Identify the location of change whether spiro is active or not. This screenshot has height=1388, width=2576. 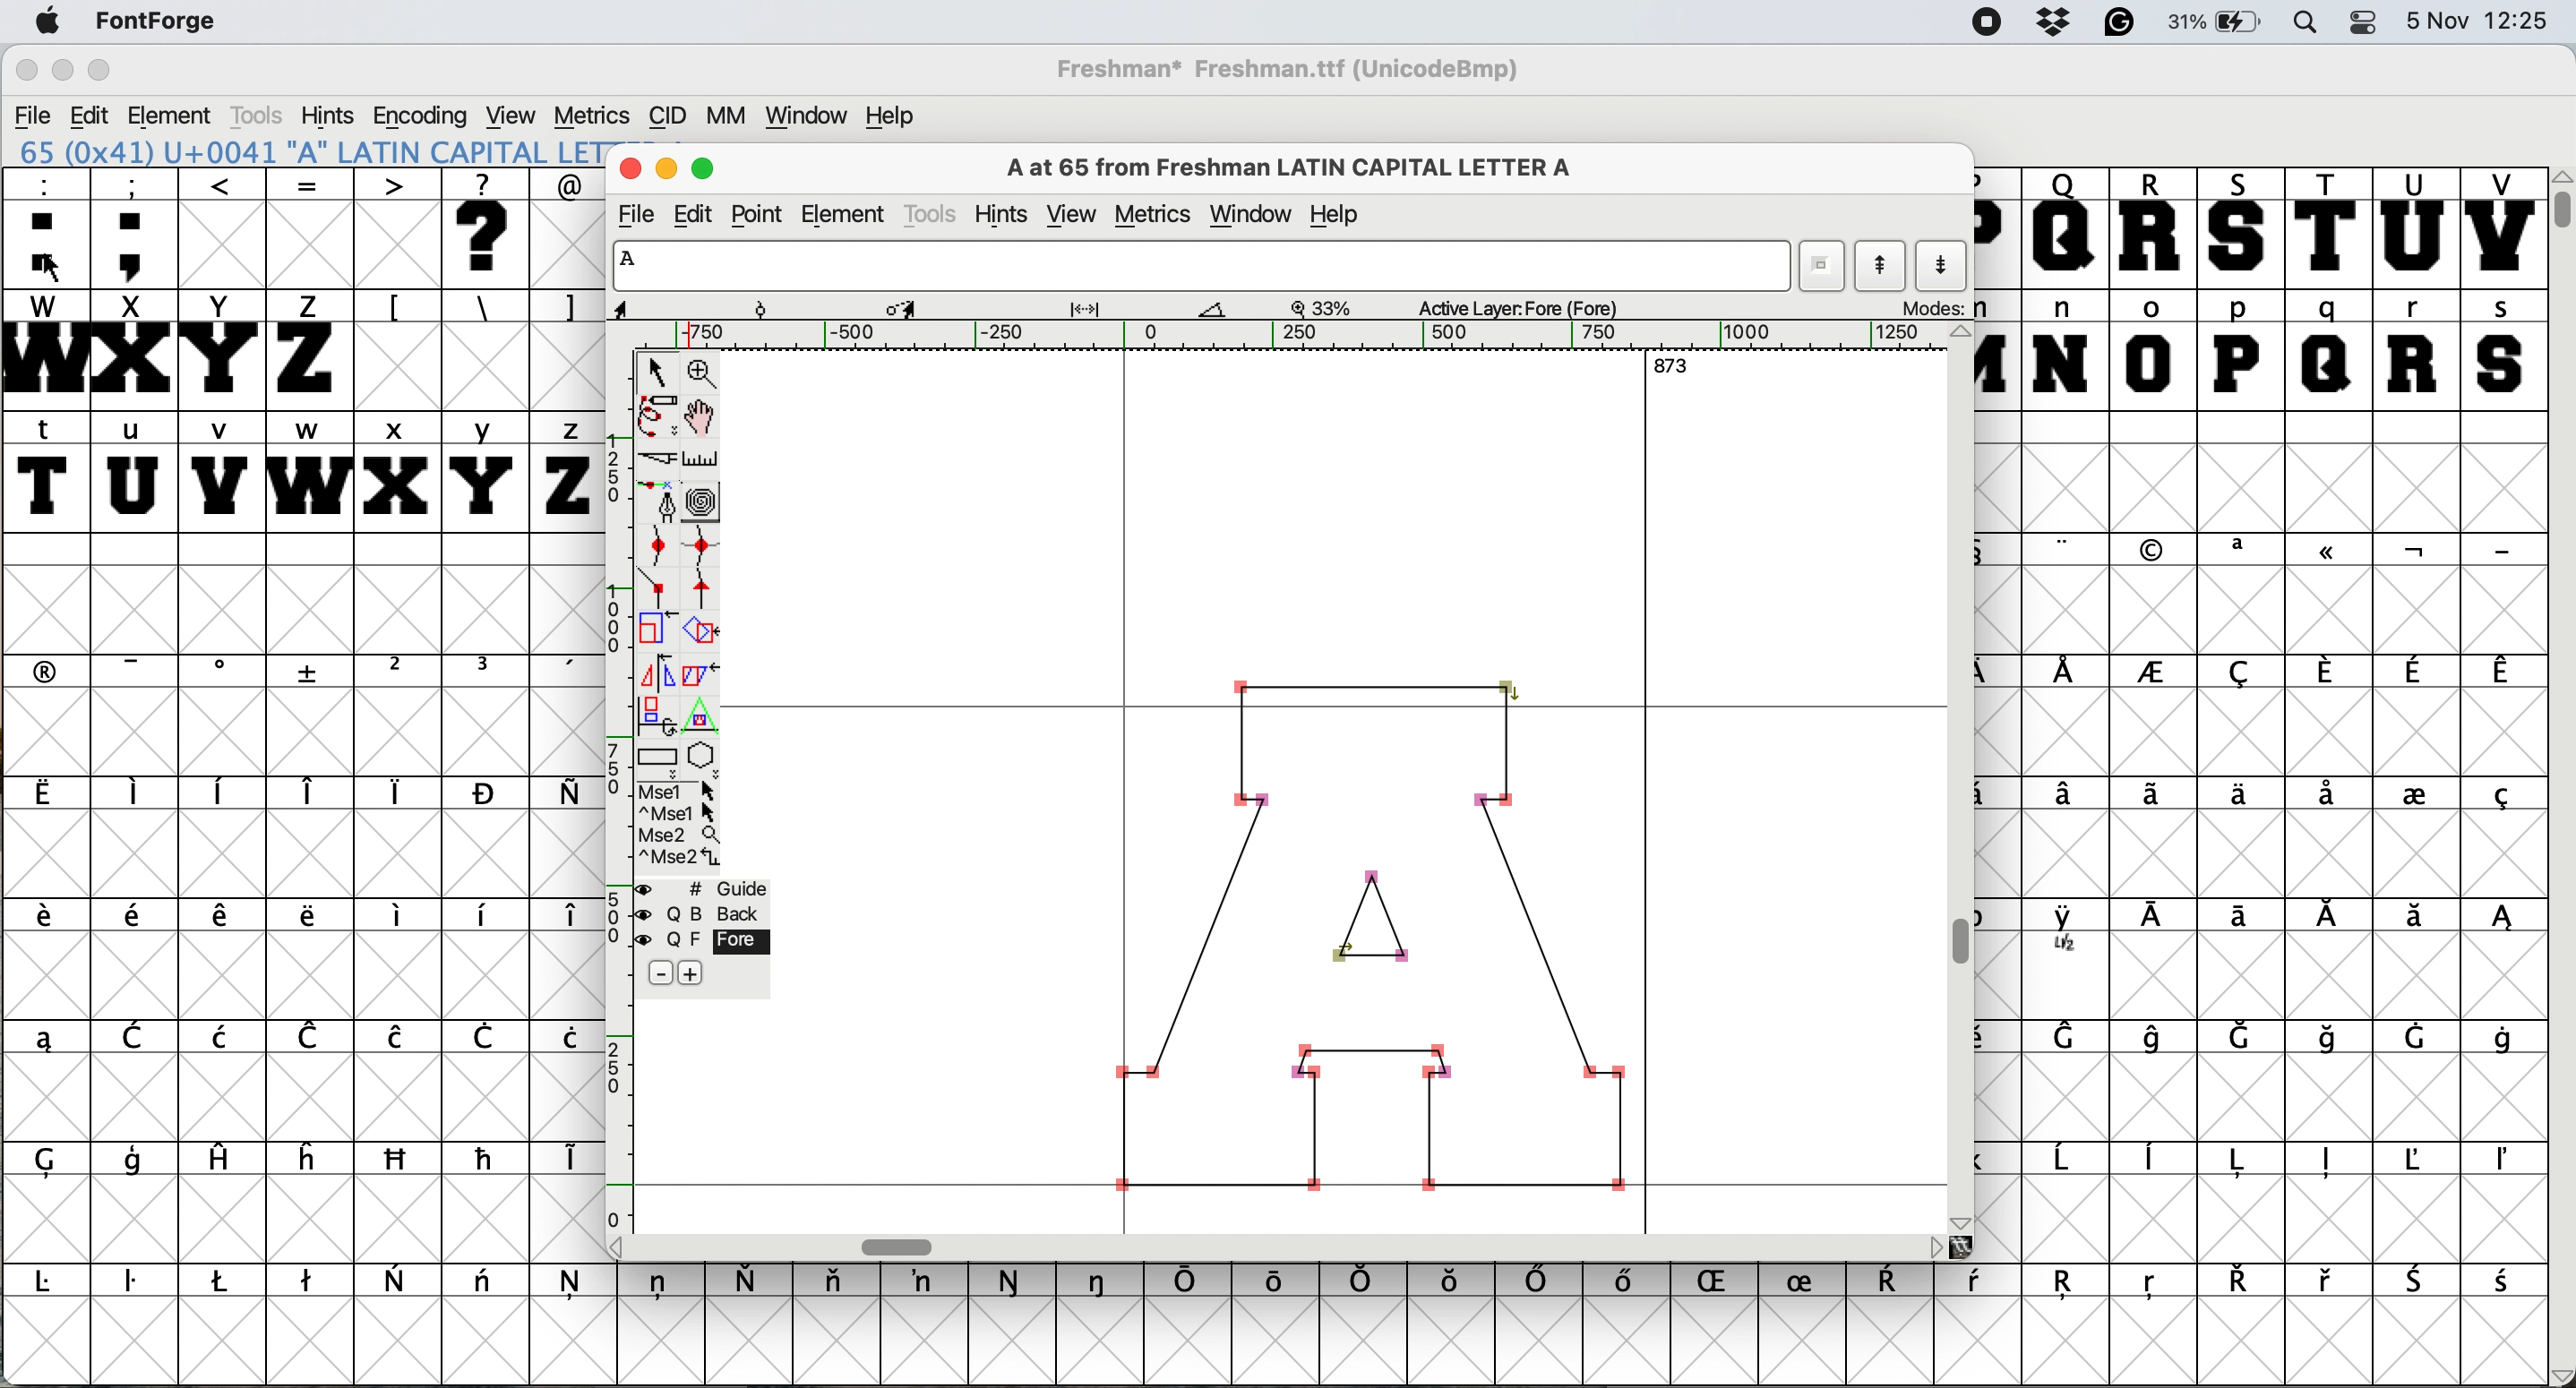
(706, 502).